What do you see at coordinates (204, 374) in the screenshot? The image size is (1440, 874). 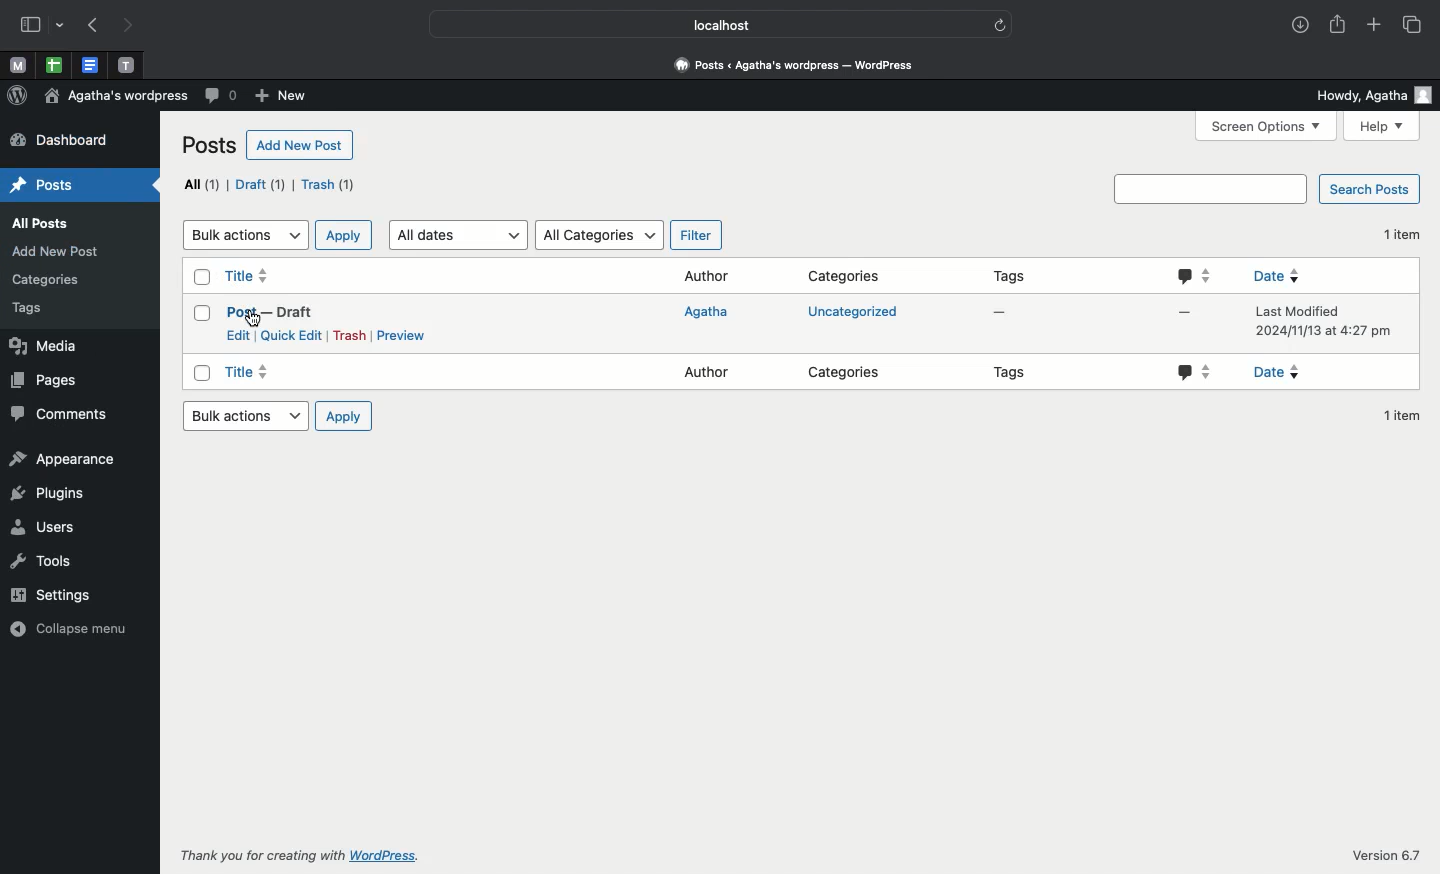 I see `checkbox` at bounding box center [204, 374].